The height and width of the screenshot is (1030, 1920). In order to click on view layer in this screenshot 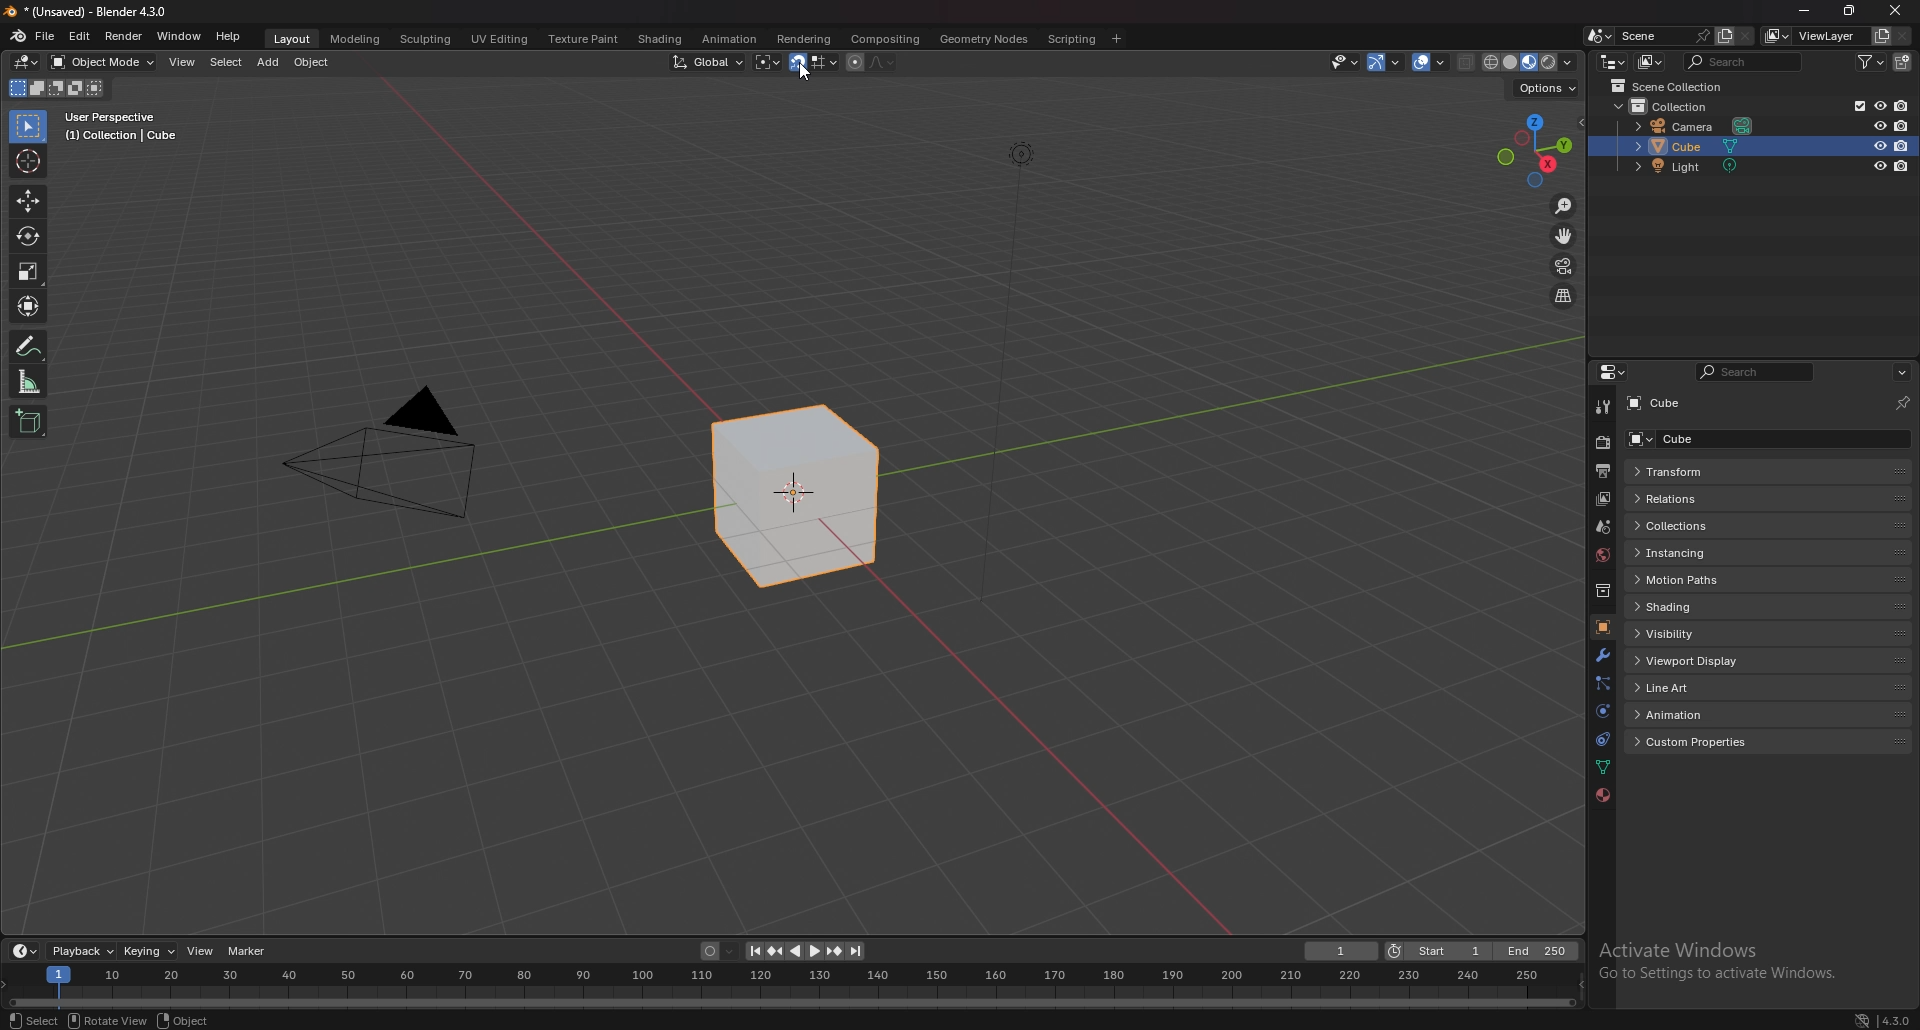, I will do `click(1600, 500)`.